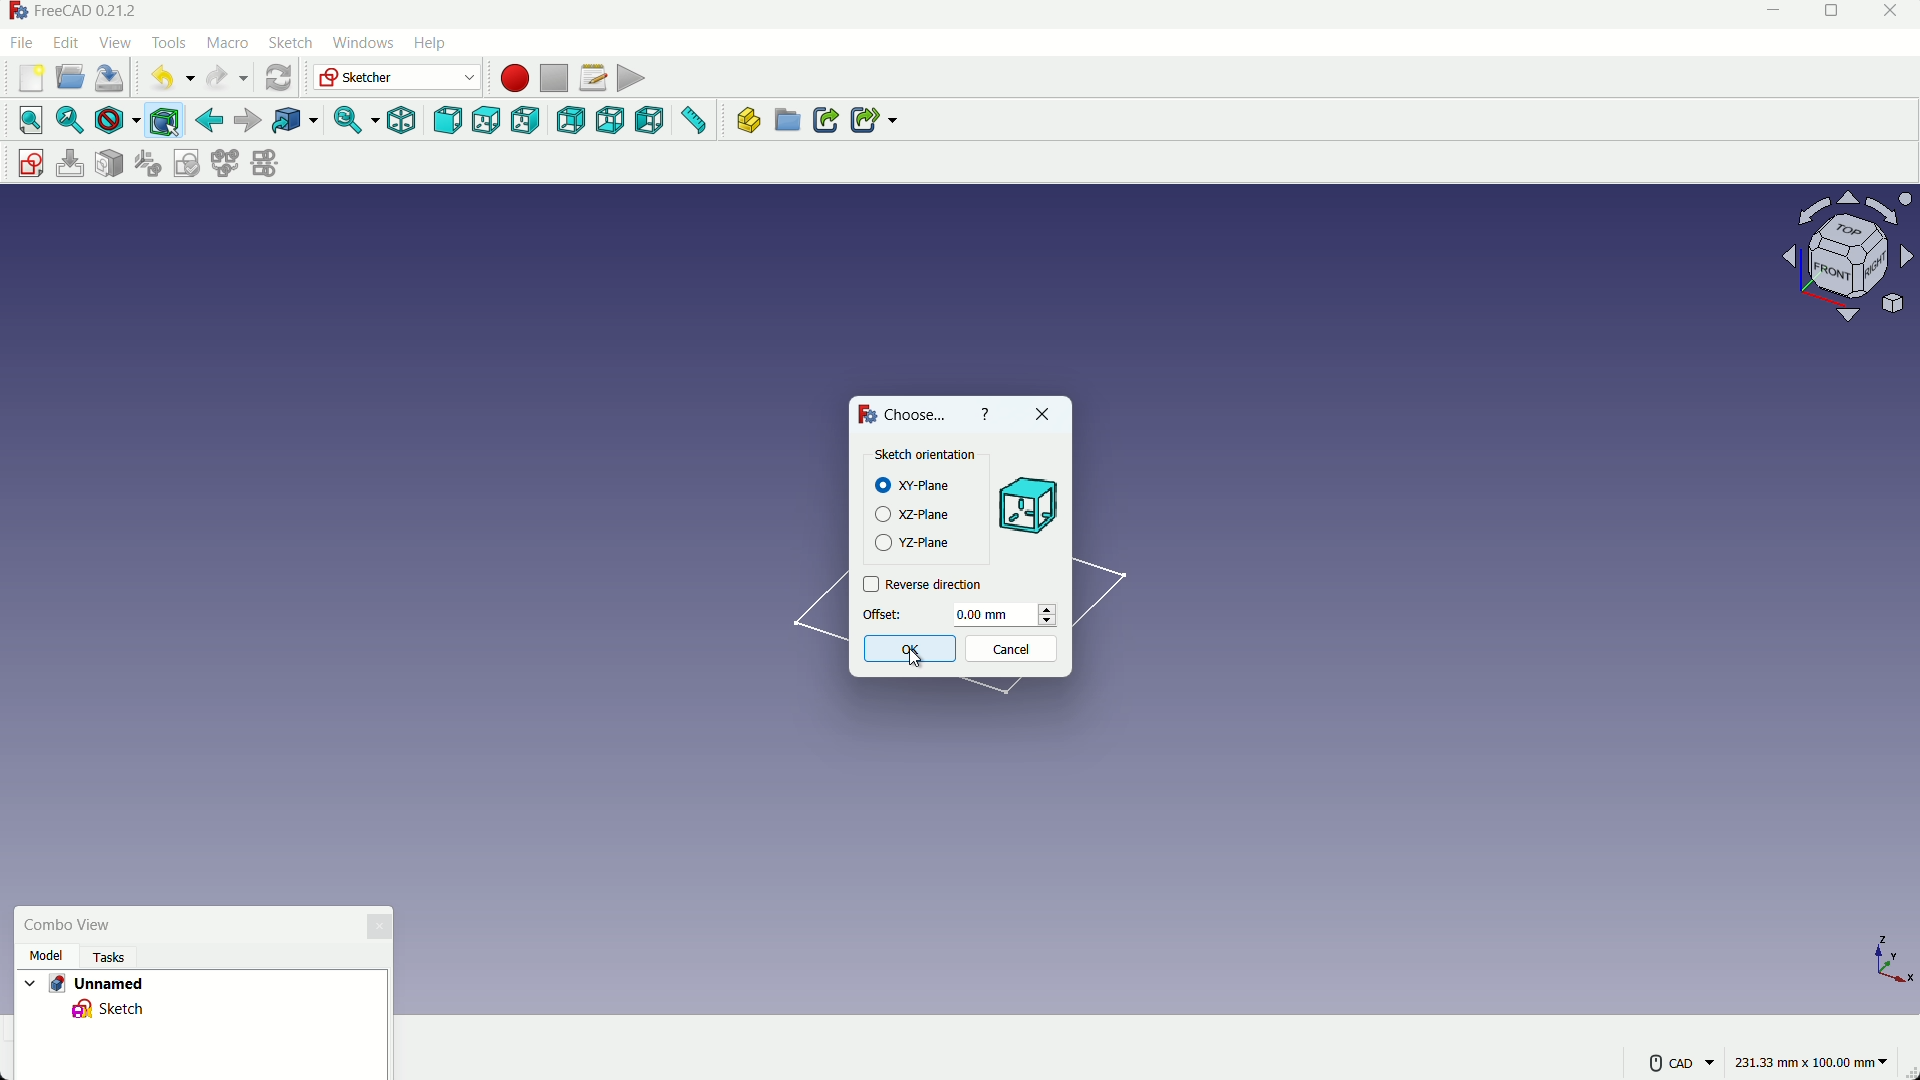 The image size is (1920, 1080). What do you see at coordinates (1682, 1063) in the screenshot?
I see `more settings` at bounding box center [1682, 1063].